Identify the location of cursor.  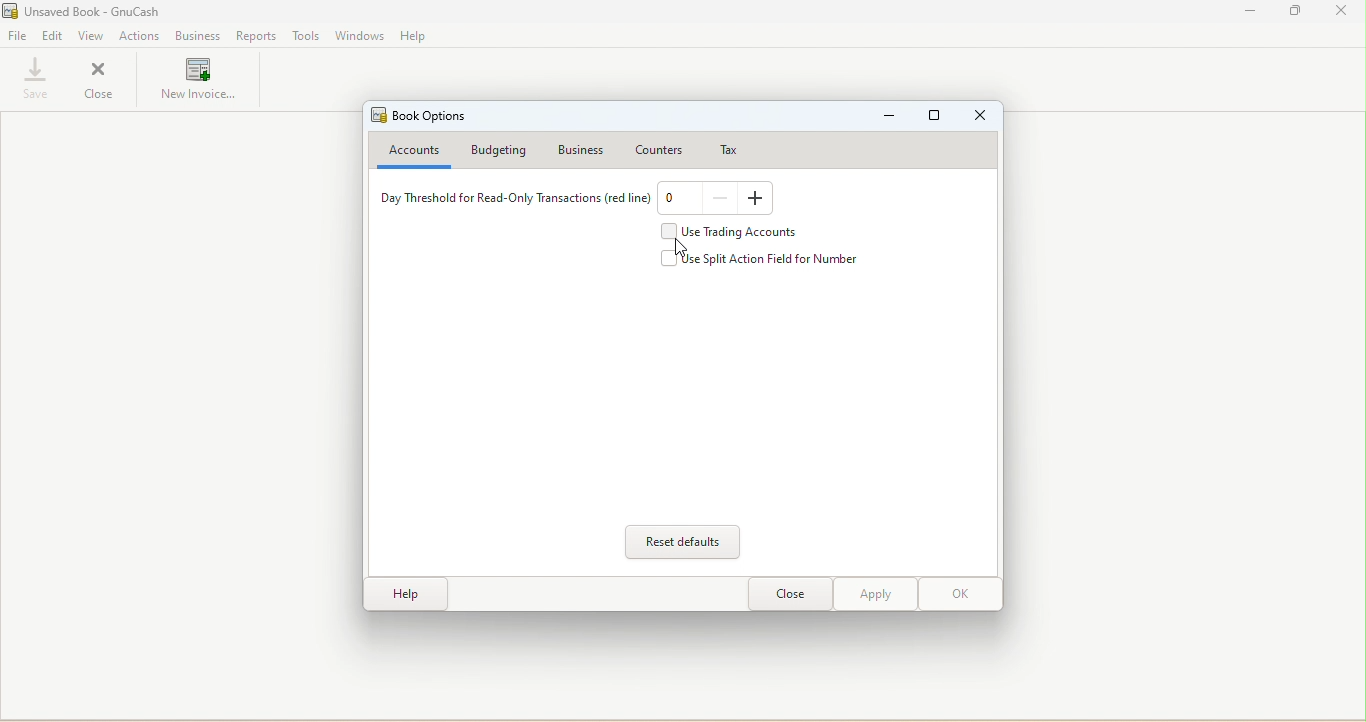
(678, 249).